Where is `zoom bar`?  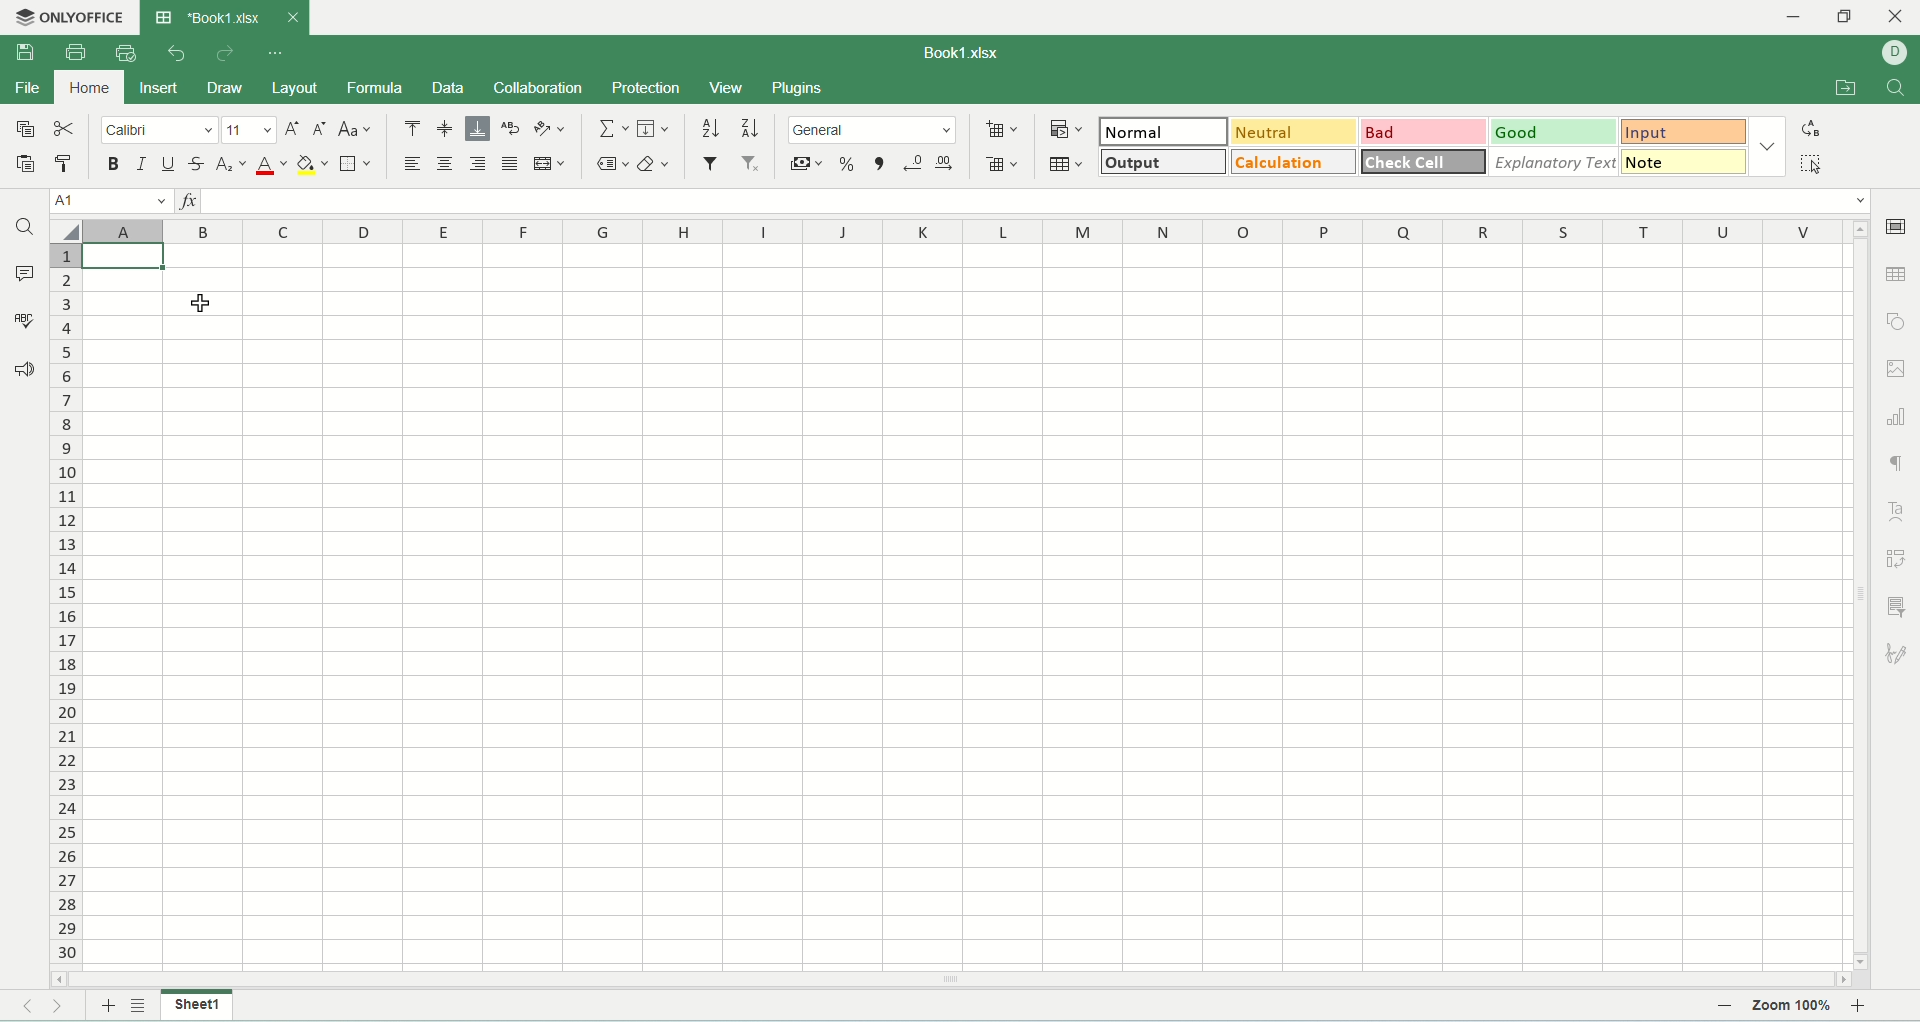 zoom bar is located at coordinates (1746, 1007).